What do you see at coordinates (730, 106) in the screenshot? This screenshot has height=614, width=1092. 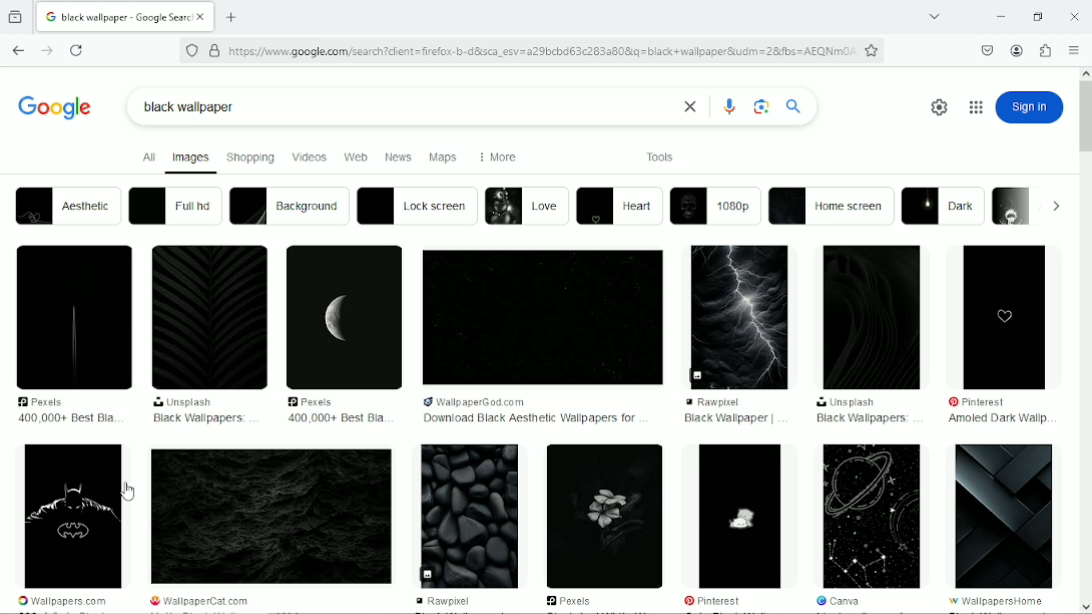 I see `search by voice` at bounding box center [730, 106].